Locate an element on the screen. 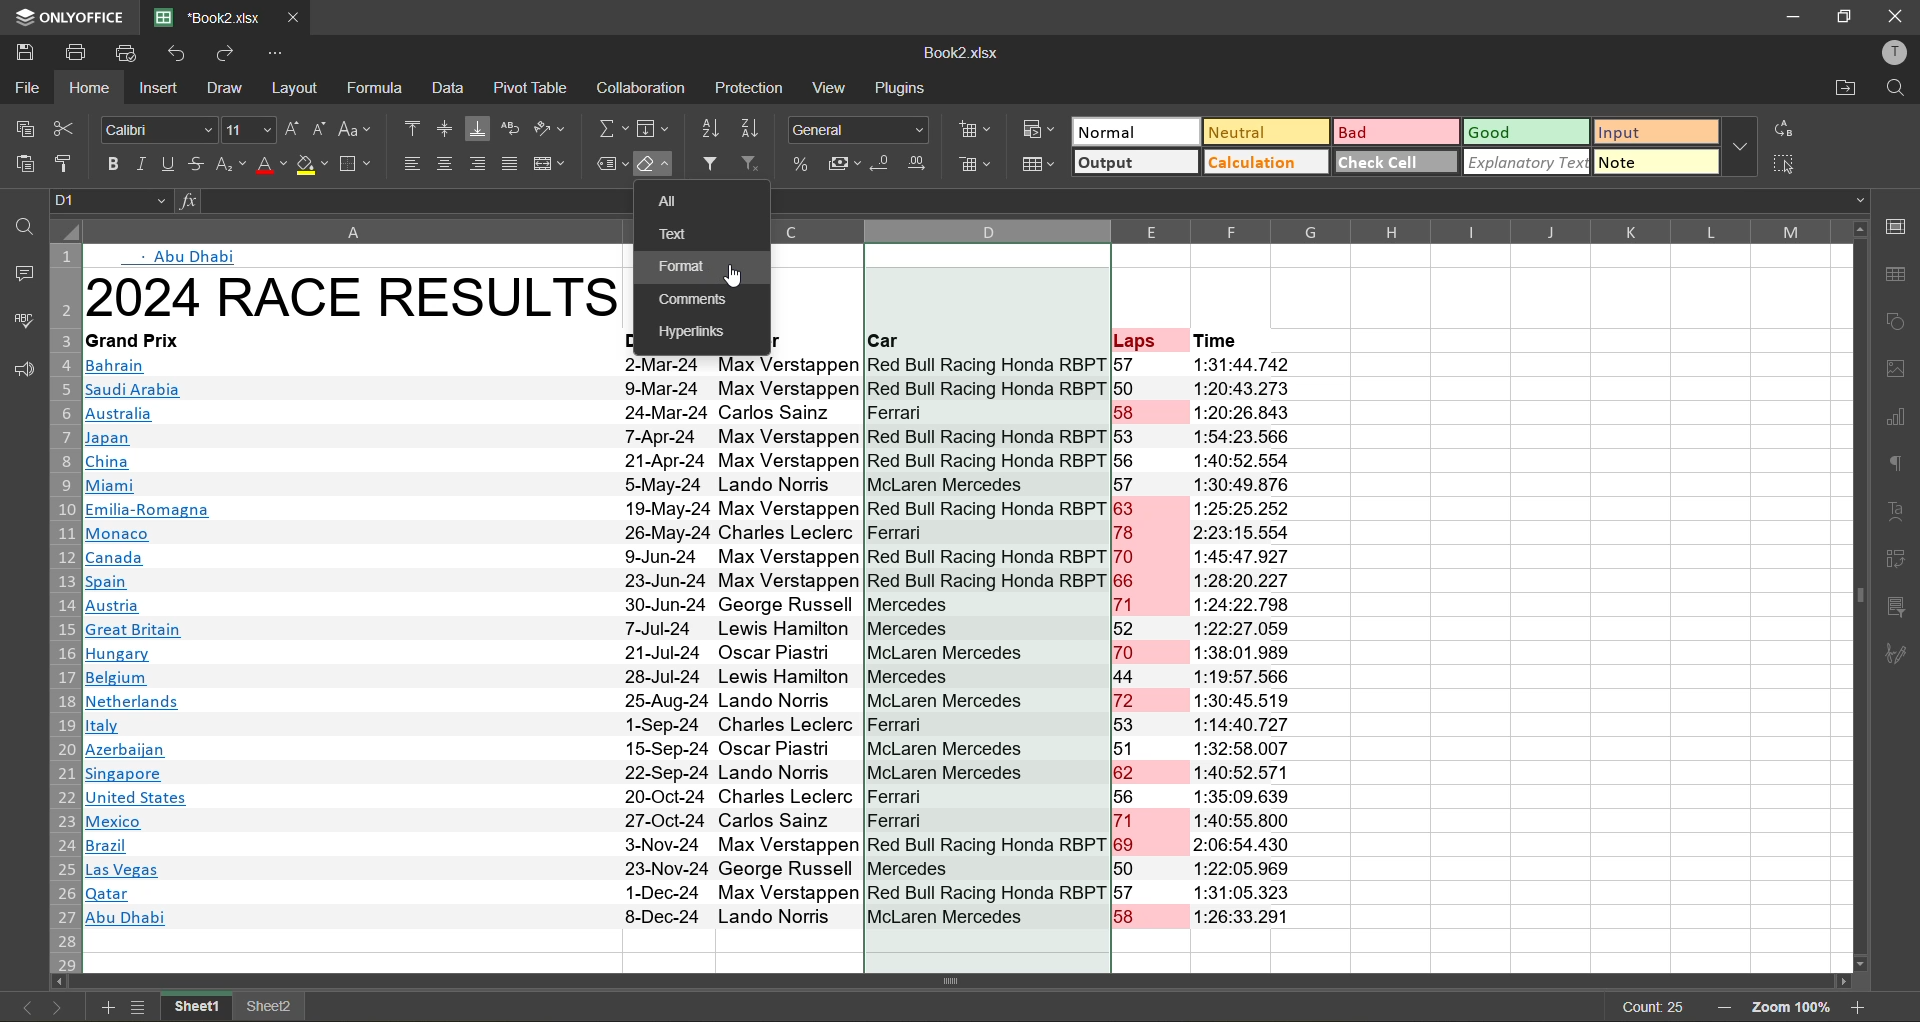 The width and height of the screenshot is (1920, 1022). Laps is located at coordinates (1134, 341).